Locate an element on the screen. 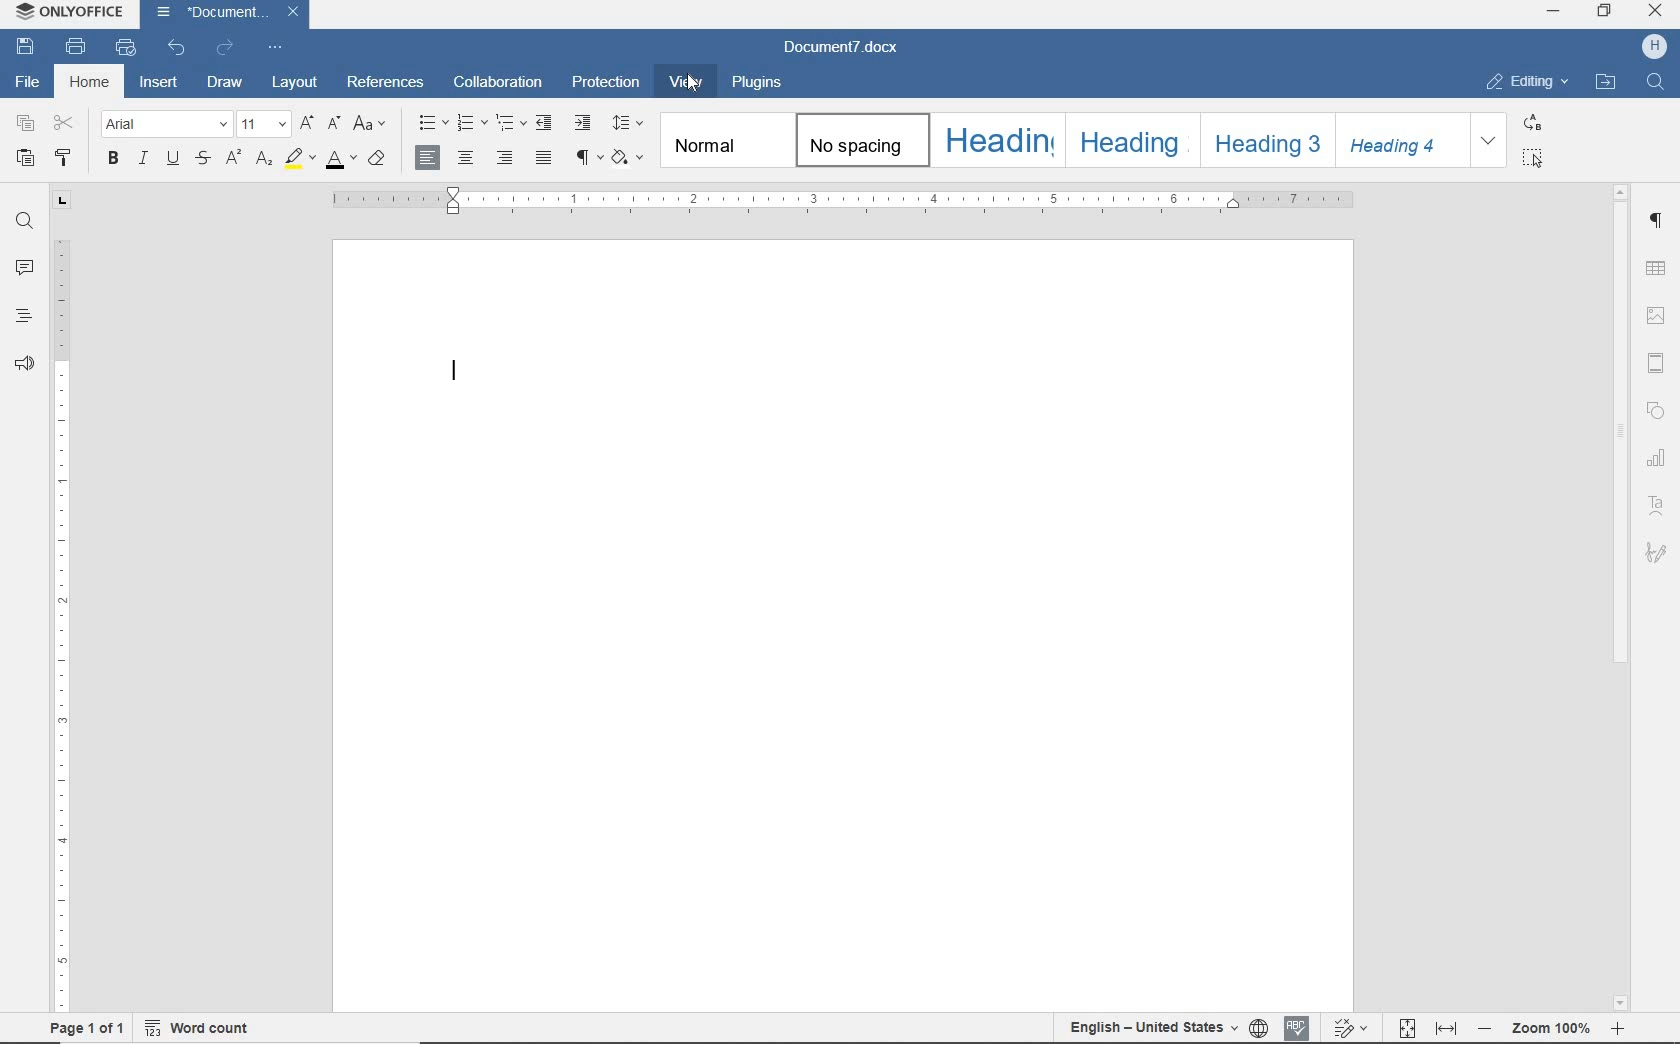 This screenshot has height=1044, width=1680. NORMAL is located at coordinates (724, 141).